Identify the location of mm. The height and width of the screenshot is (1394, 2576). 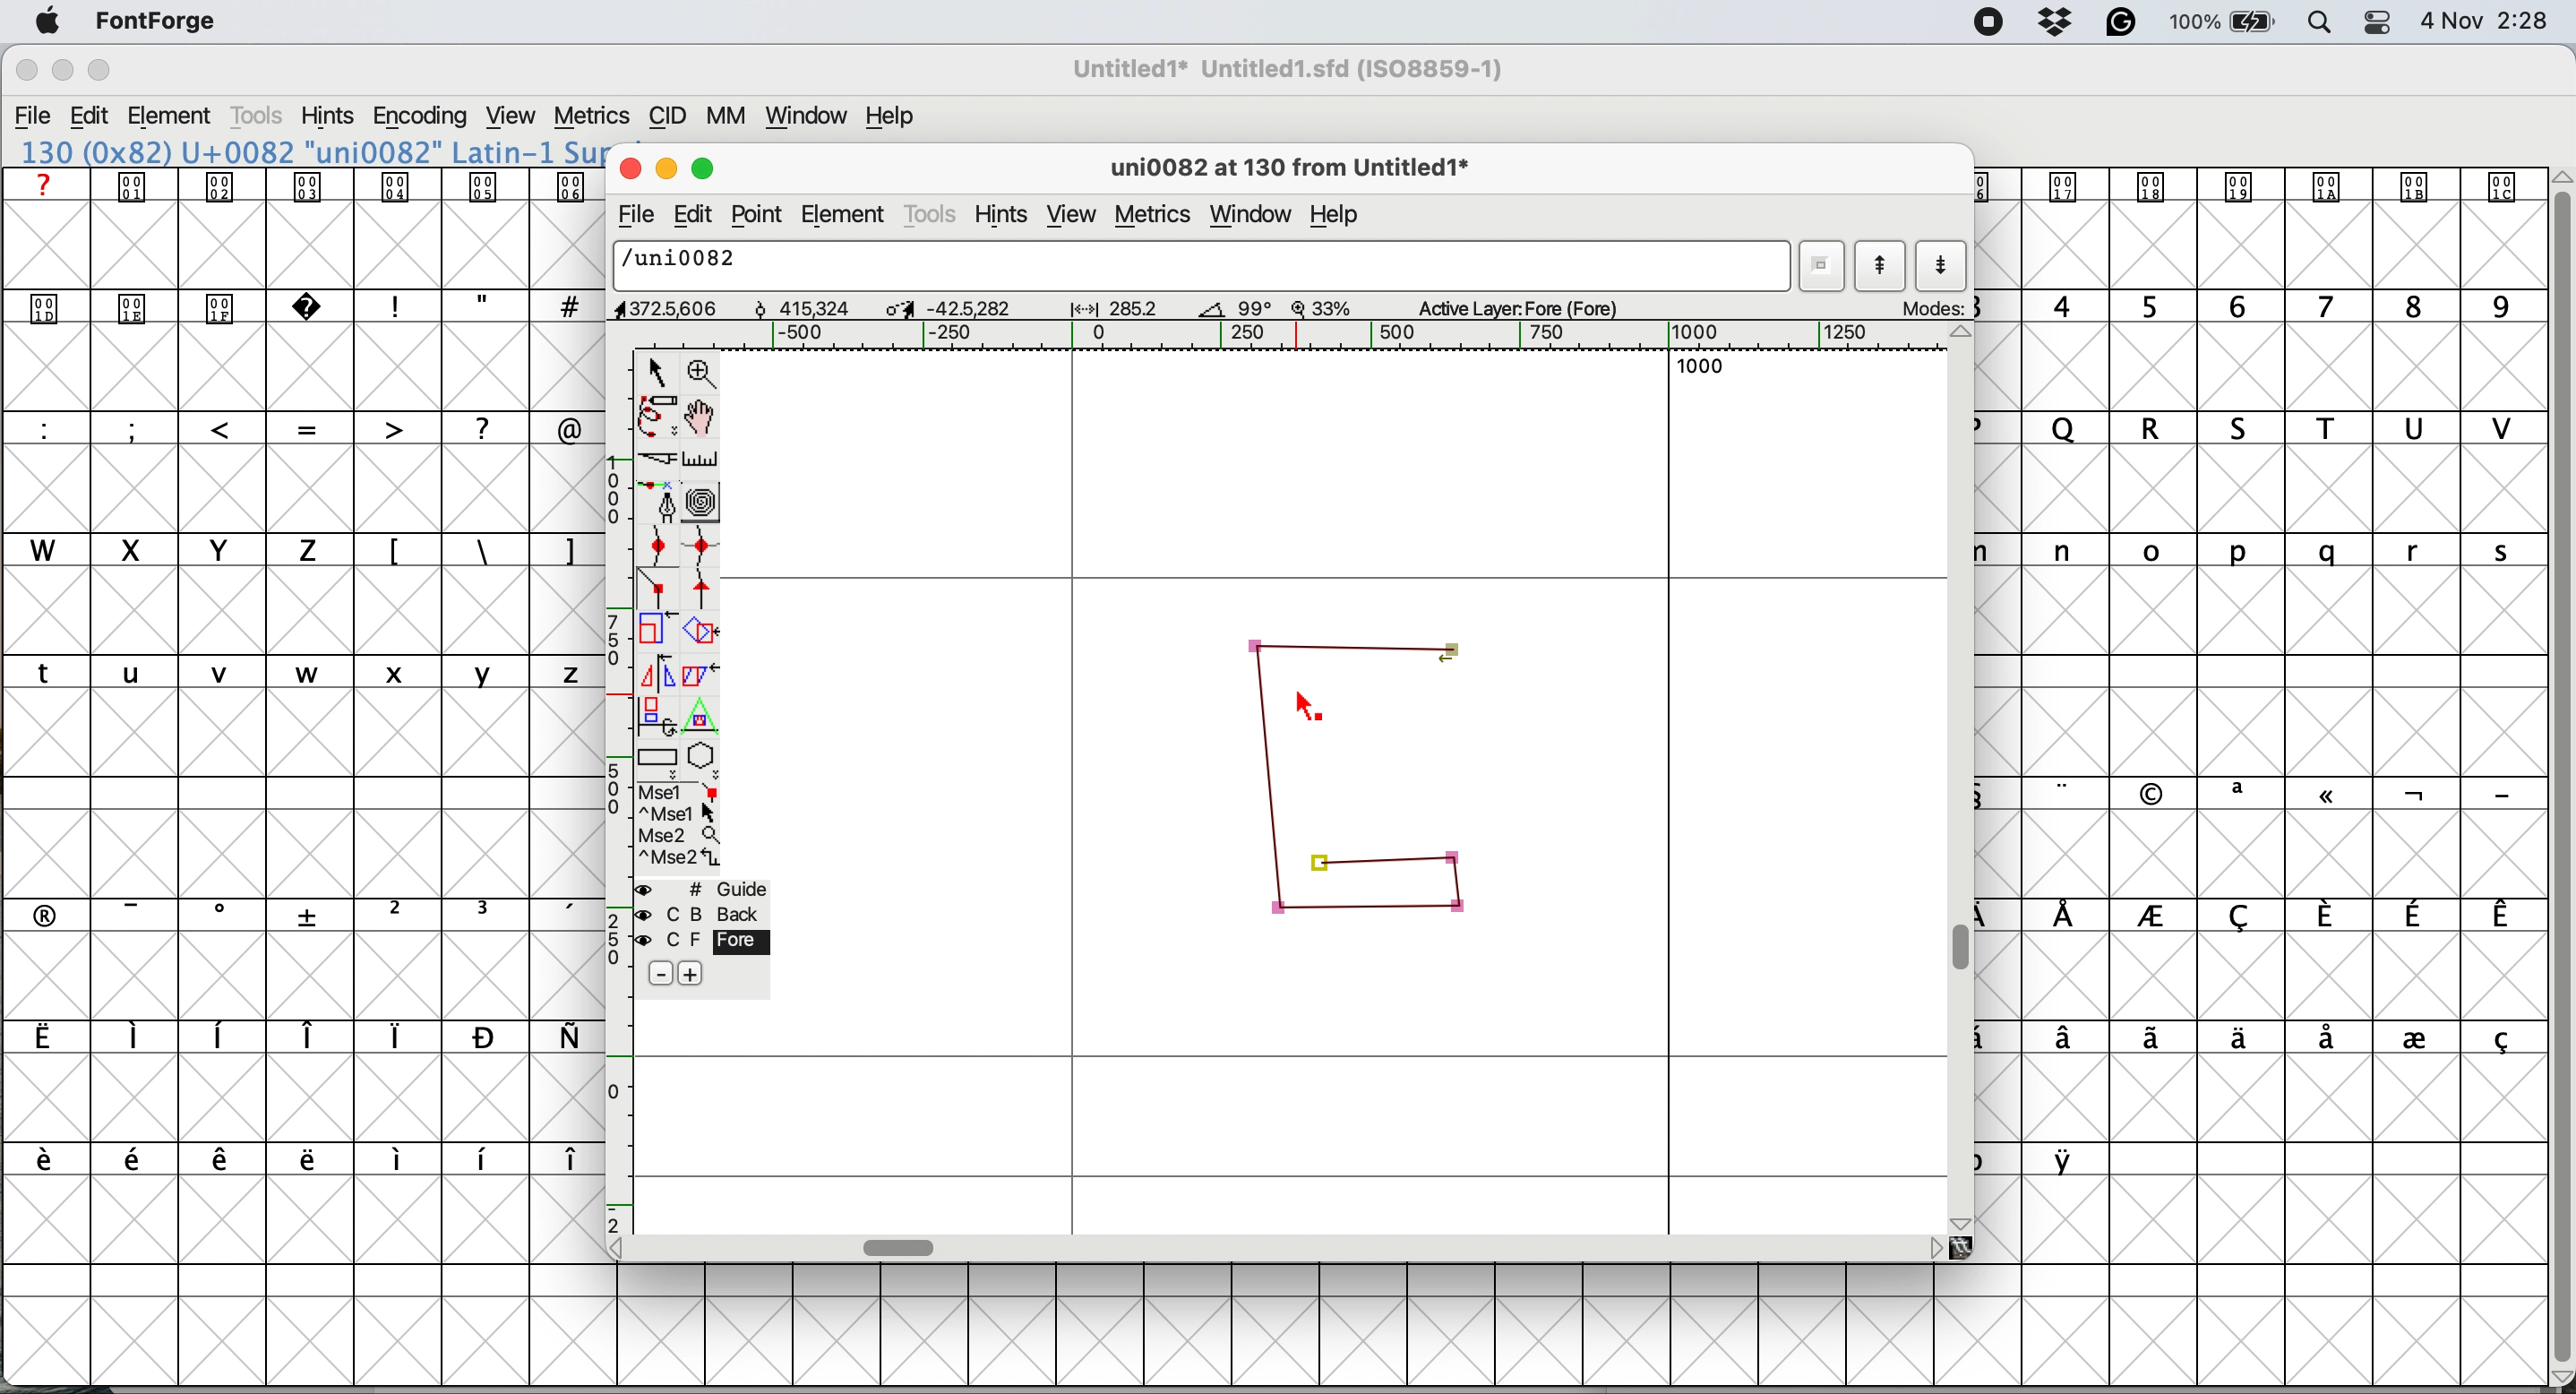
(733, 116).